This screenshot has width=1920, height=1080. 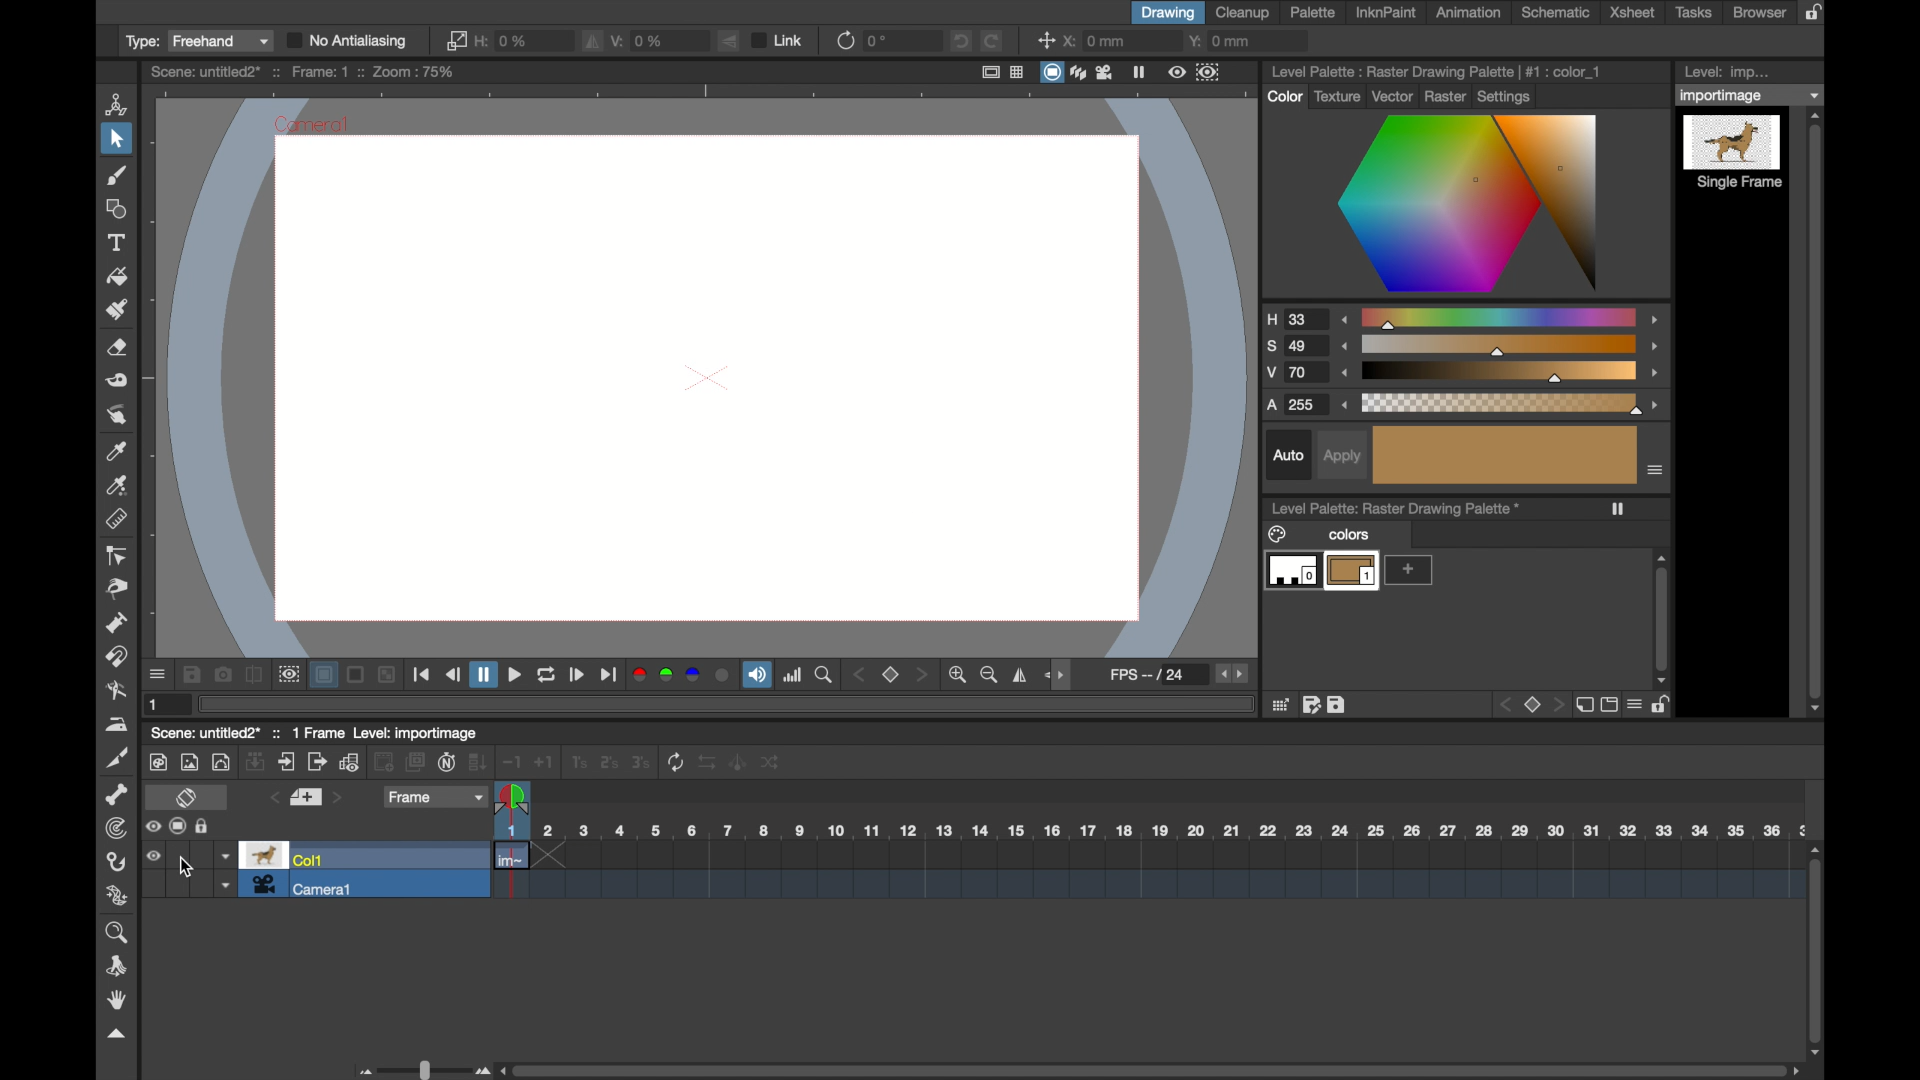 I want to click on settings, so click(x=1507, y=95).